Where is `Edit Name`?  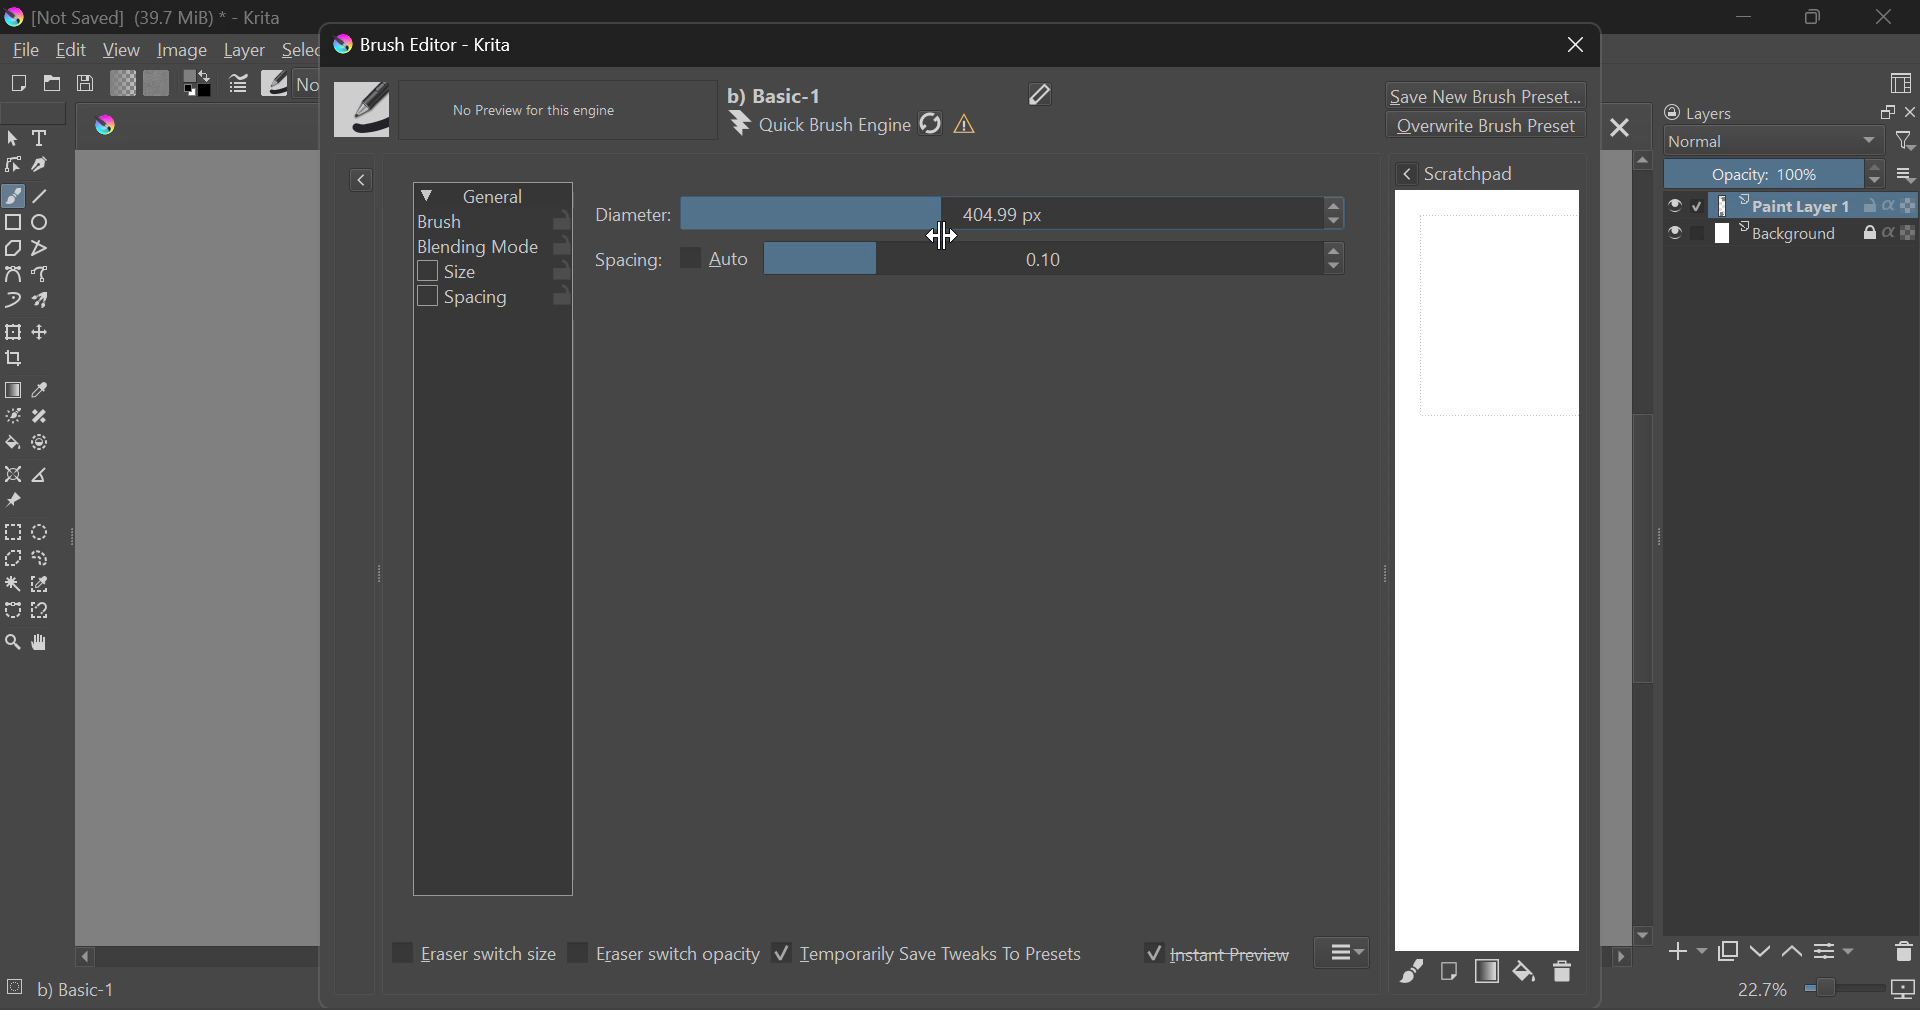
Edit Name is located at coordinates (1043, 93).